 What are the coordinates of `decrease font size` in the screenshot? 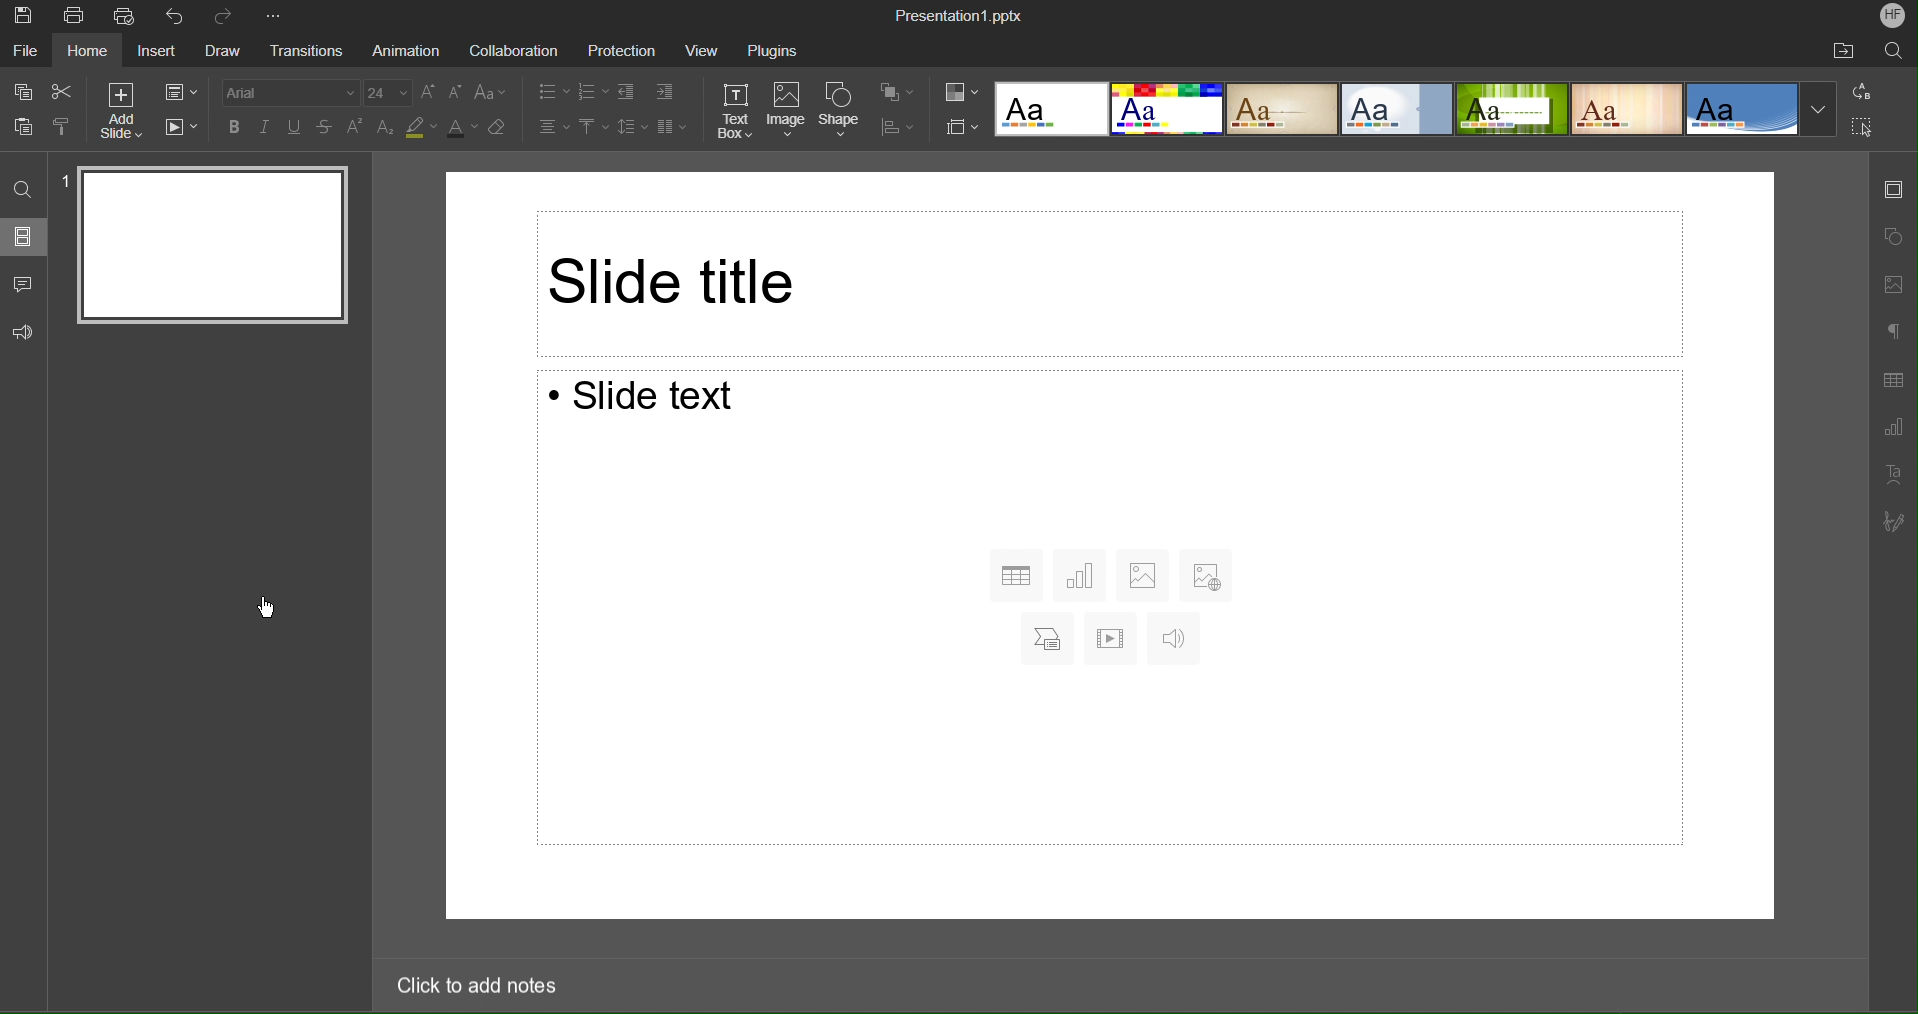 It's located at (453, 92).